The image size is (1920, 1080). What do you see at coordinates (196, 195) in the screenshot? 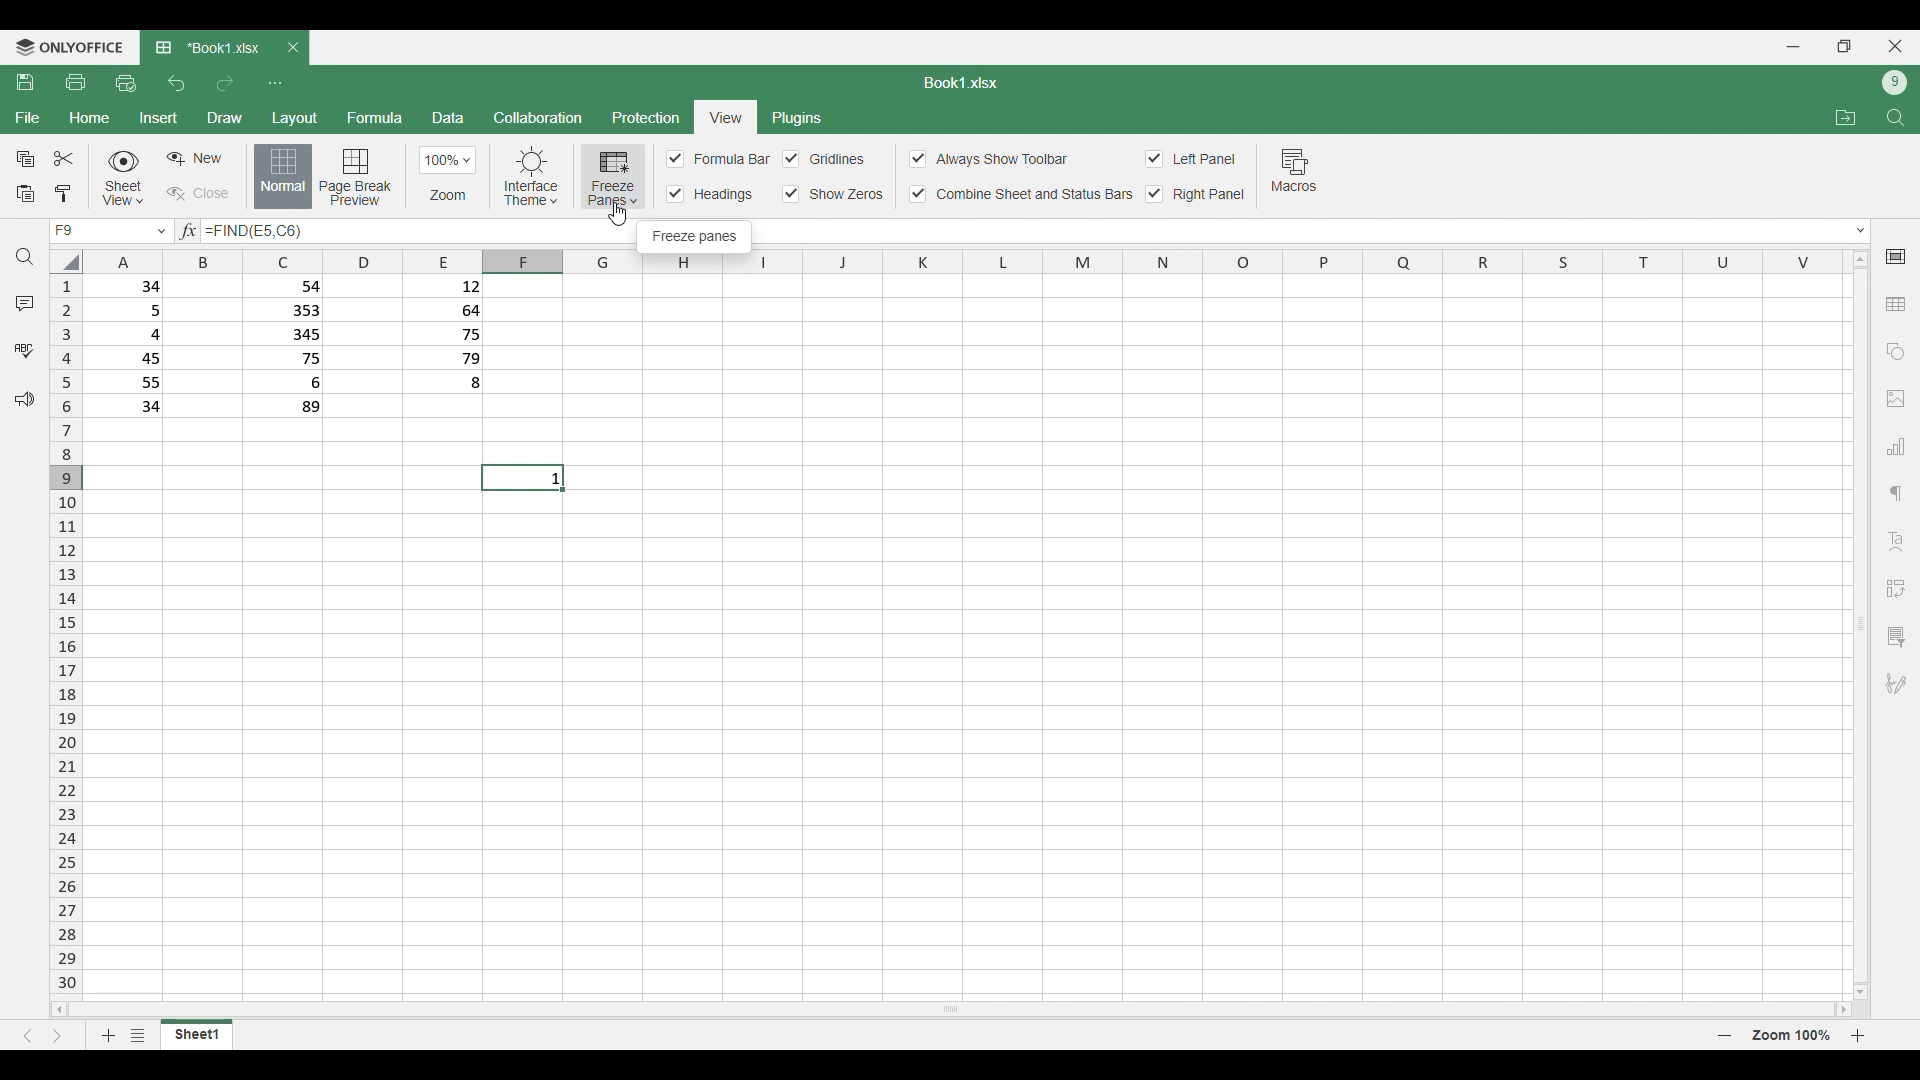
I see `Close sheet view` at bounding box center [196, 195].